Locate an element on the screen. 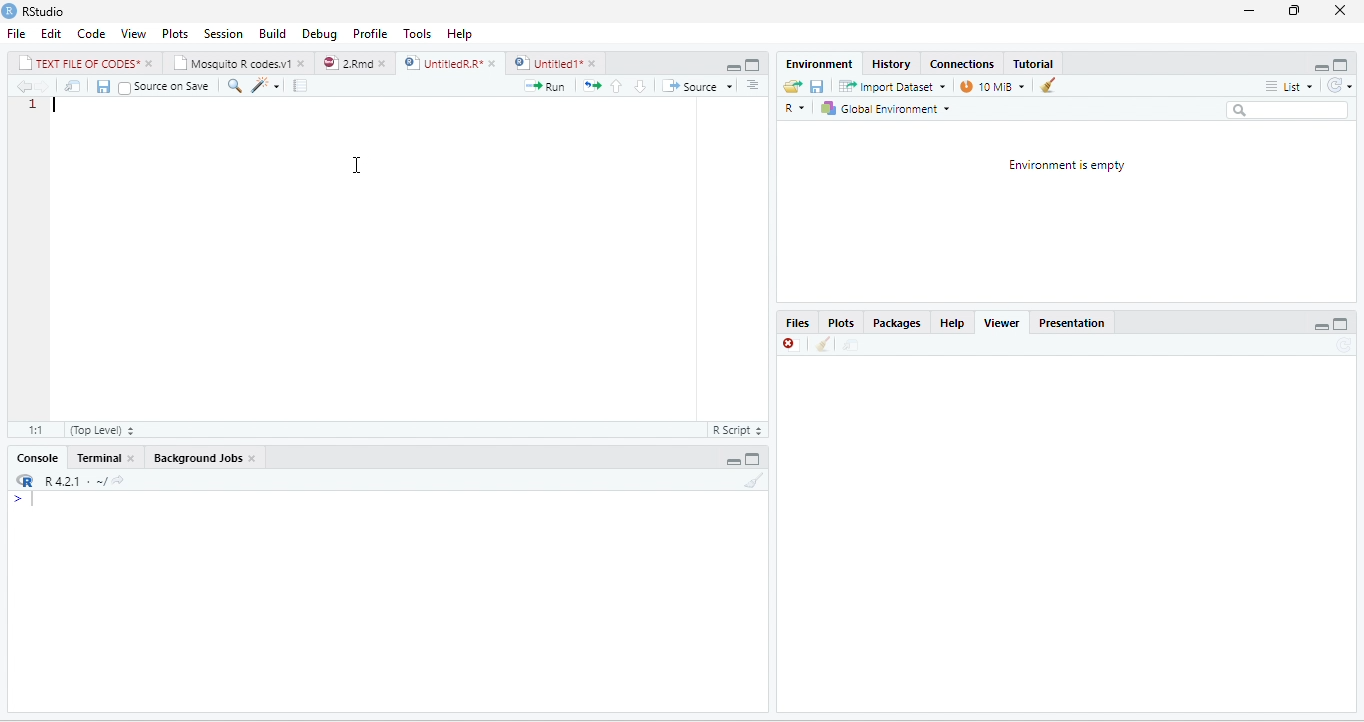 Image resolution: width=1364 pixels, height=722 pixels. 2Rmd is located at coordinates (346, 63).